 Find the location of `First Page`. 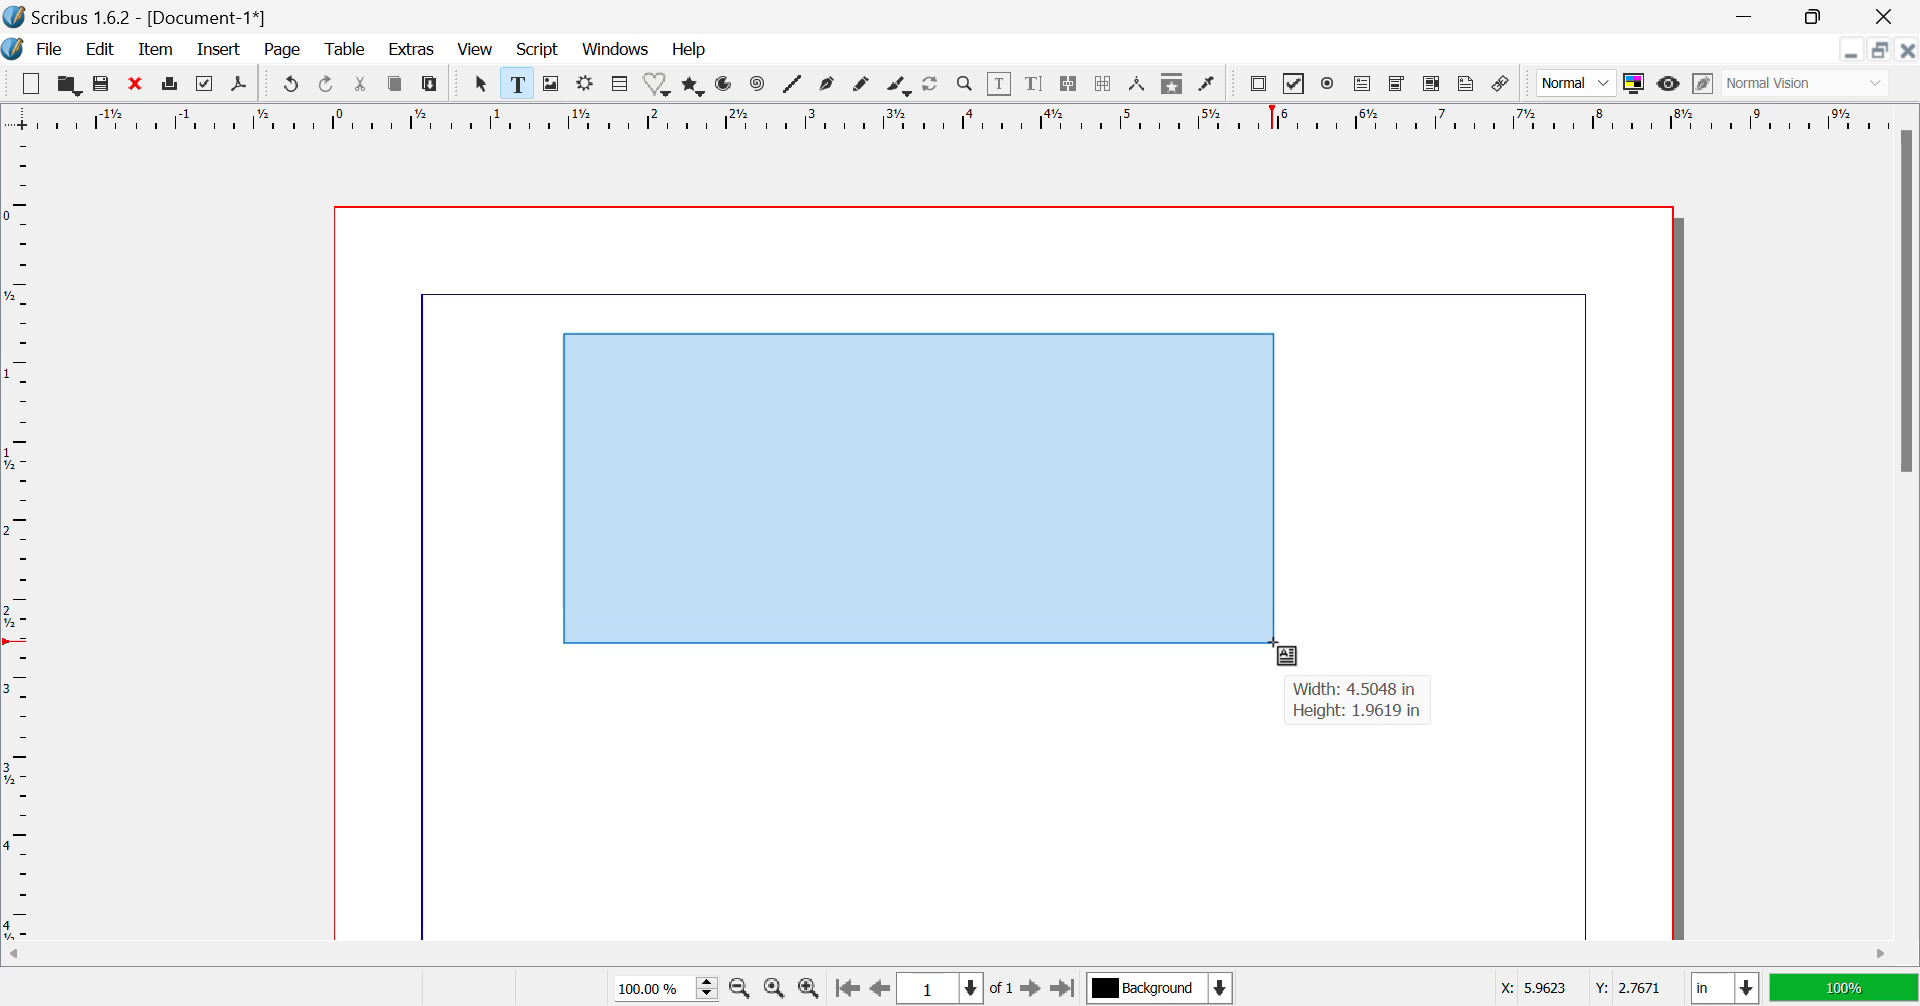

First Page is located at coordinates (846, 988).